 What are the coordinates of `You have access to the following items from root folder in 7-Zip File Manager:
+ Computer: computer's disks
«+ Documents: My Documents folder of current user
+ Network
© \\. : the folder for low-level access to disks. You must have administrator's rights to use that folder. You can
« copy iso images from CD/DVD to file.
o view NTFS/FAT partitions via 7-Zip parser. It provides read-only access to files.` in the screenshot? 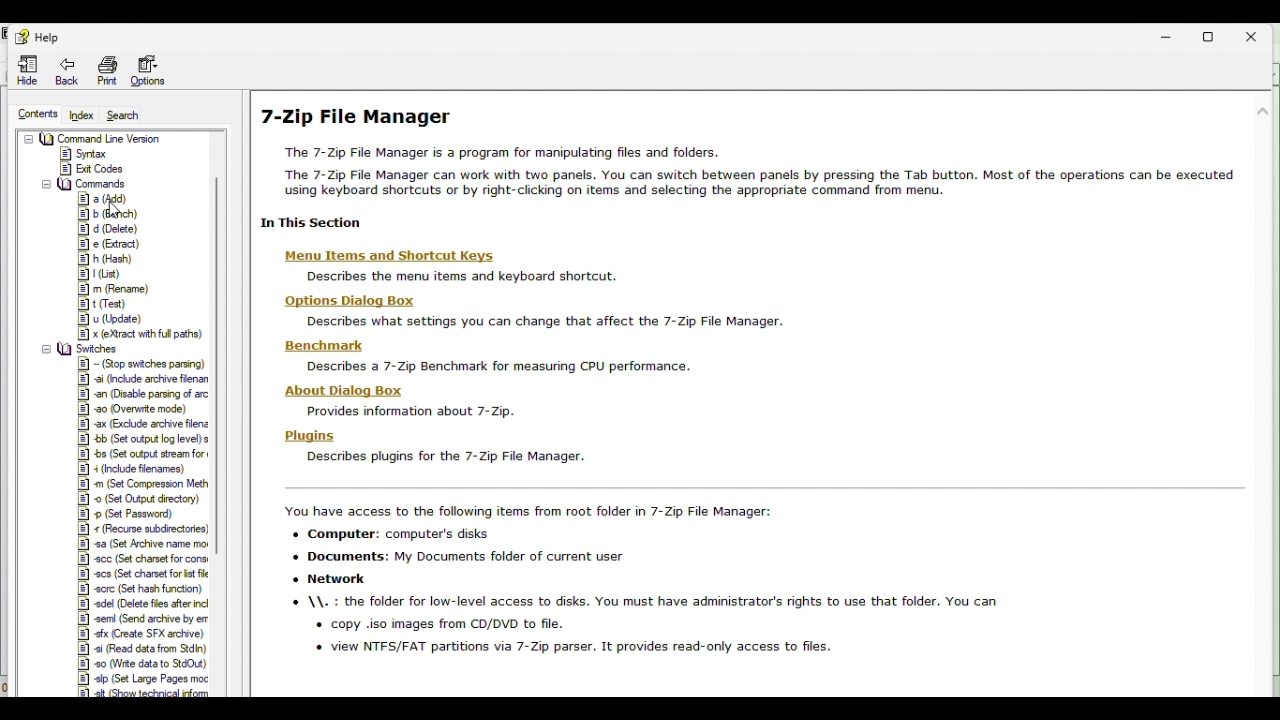 It's located at (637, 580).